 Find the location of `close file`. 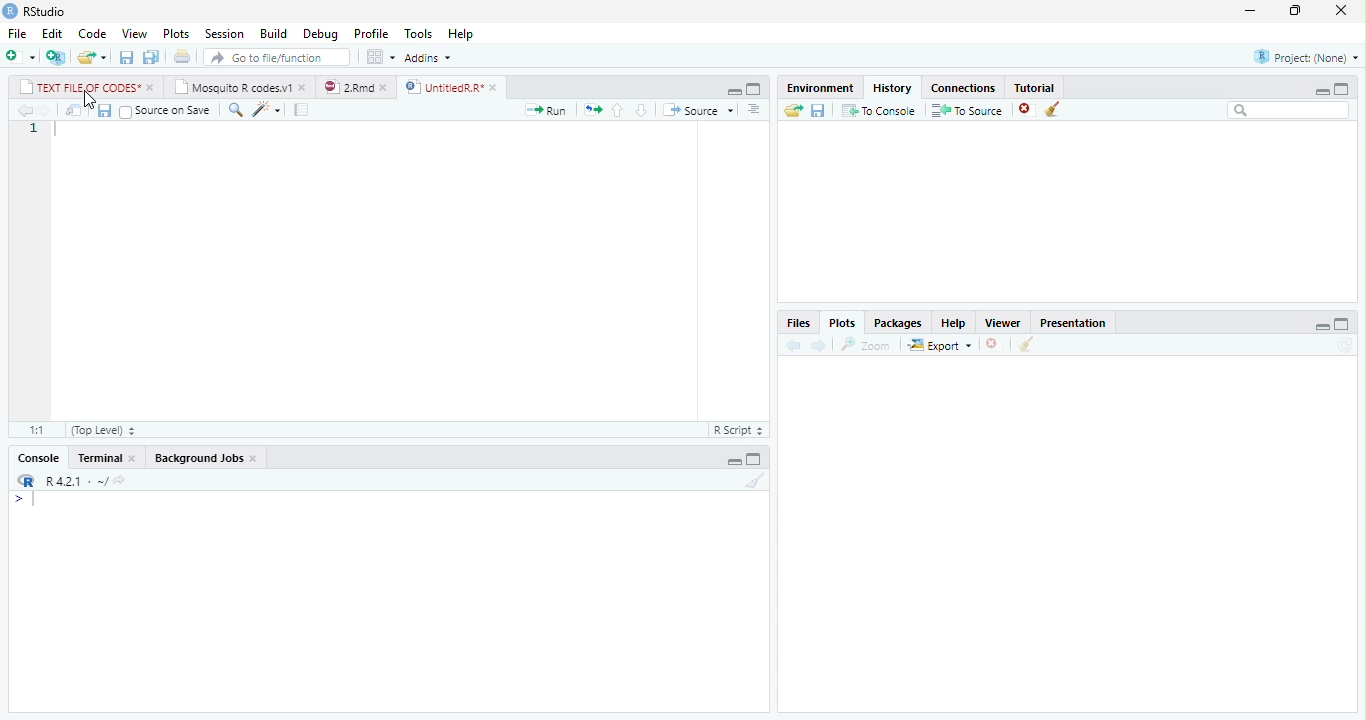

close file is located at coordinates (1028, 109).